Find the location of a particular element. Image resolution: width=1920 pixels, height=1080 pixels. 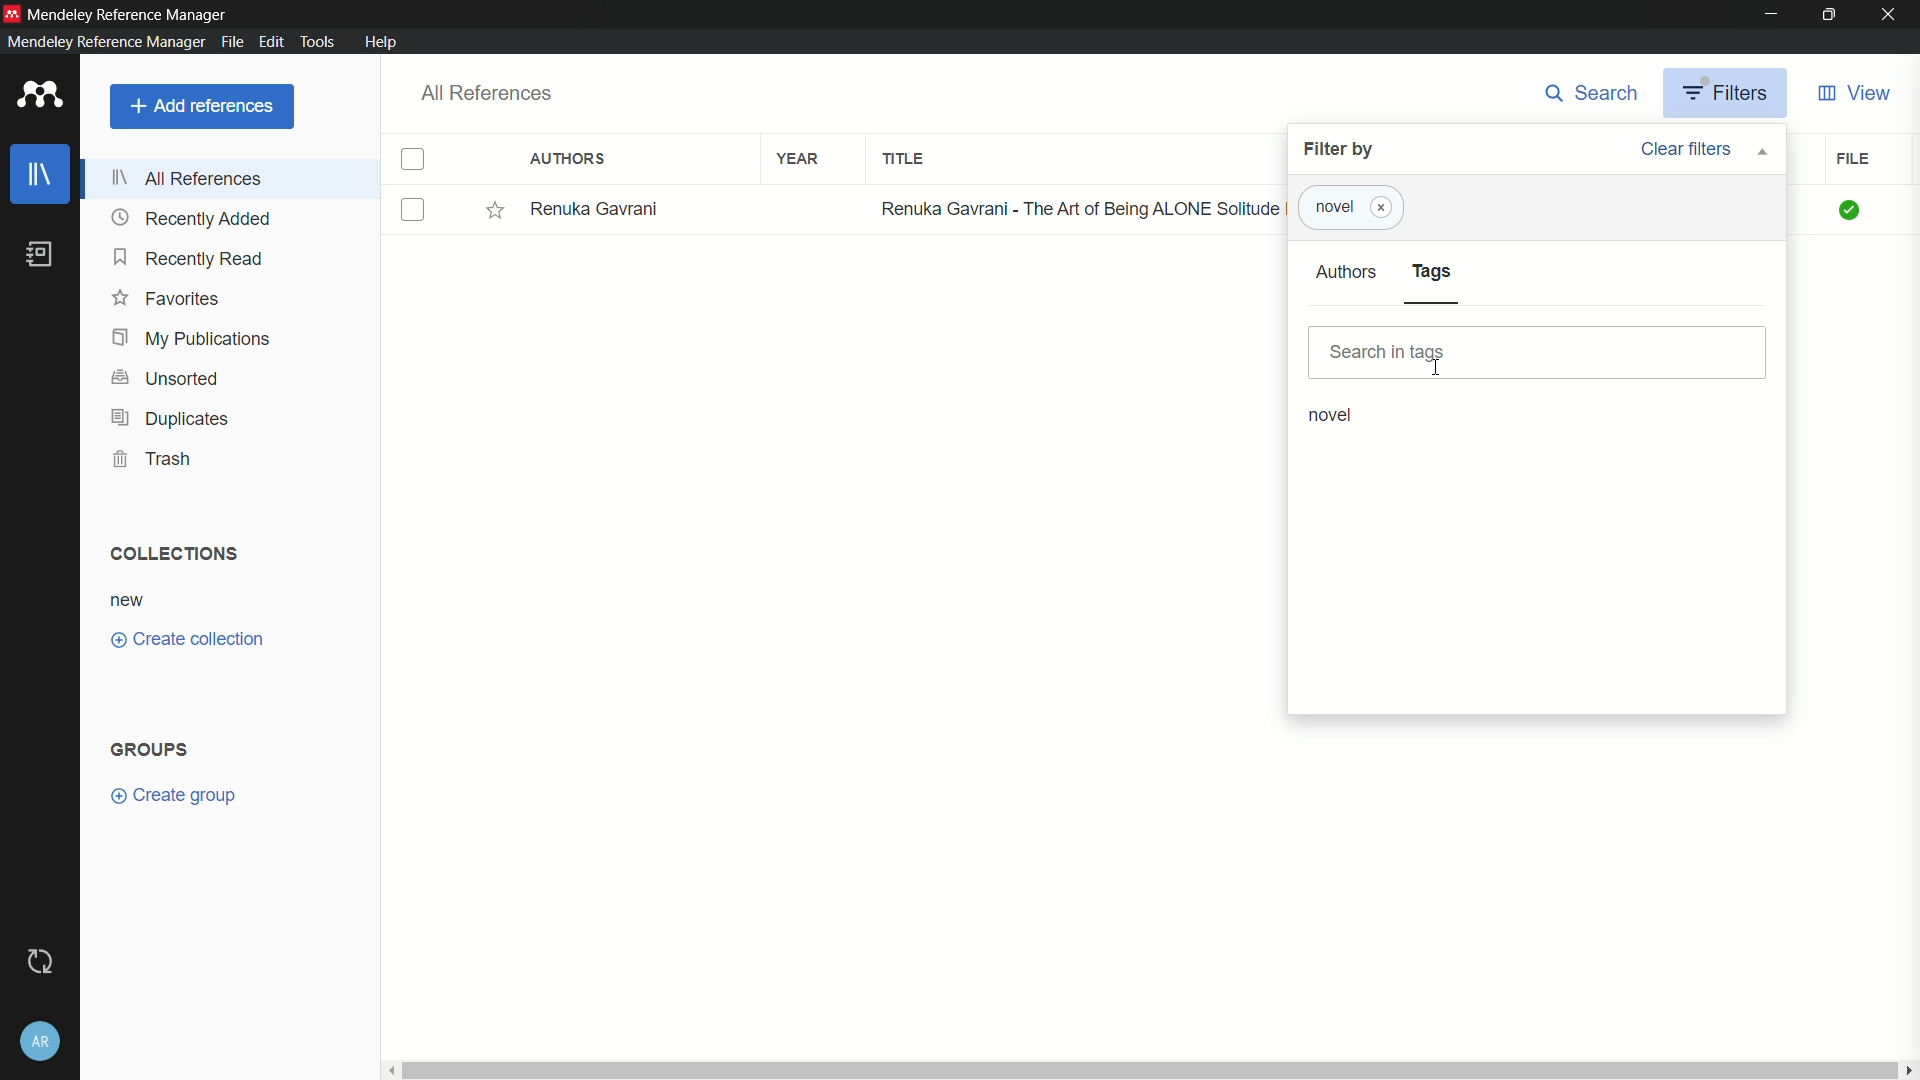

title is located at coordinates (903, 158).